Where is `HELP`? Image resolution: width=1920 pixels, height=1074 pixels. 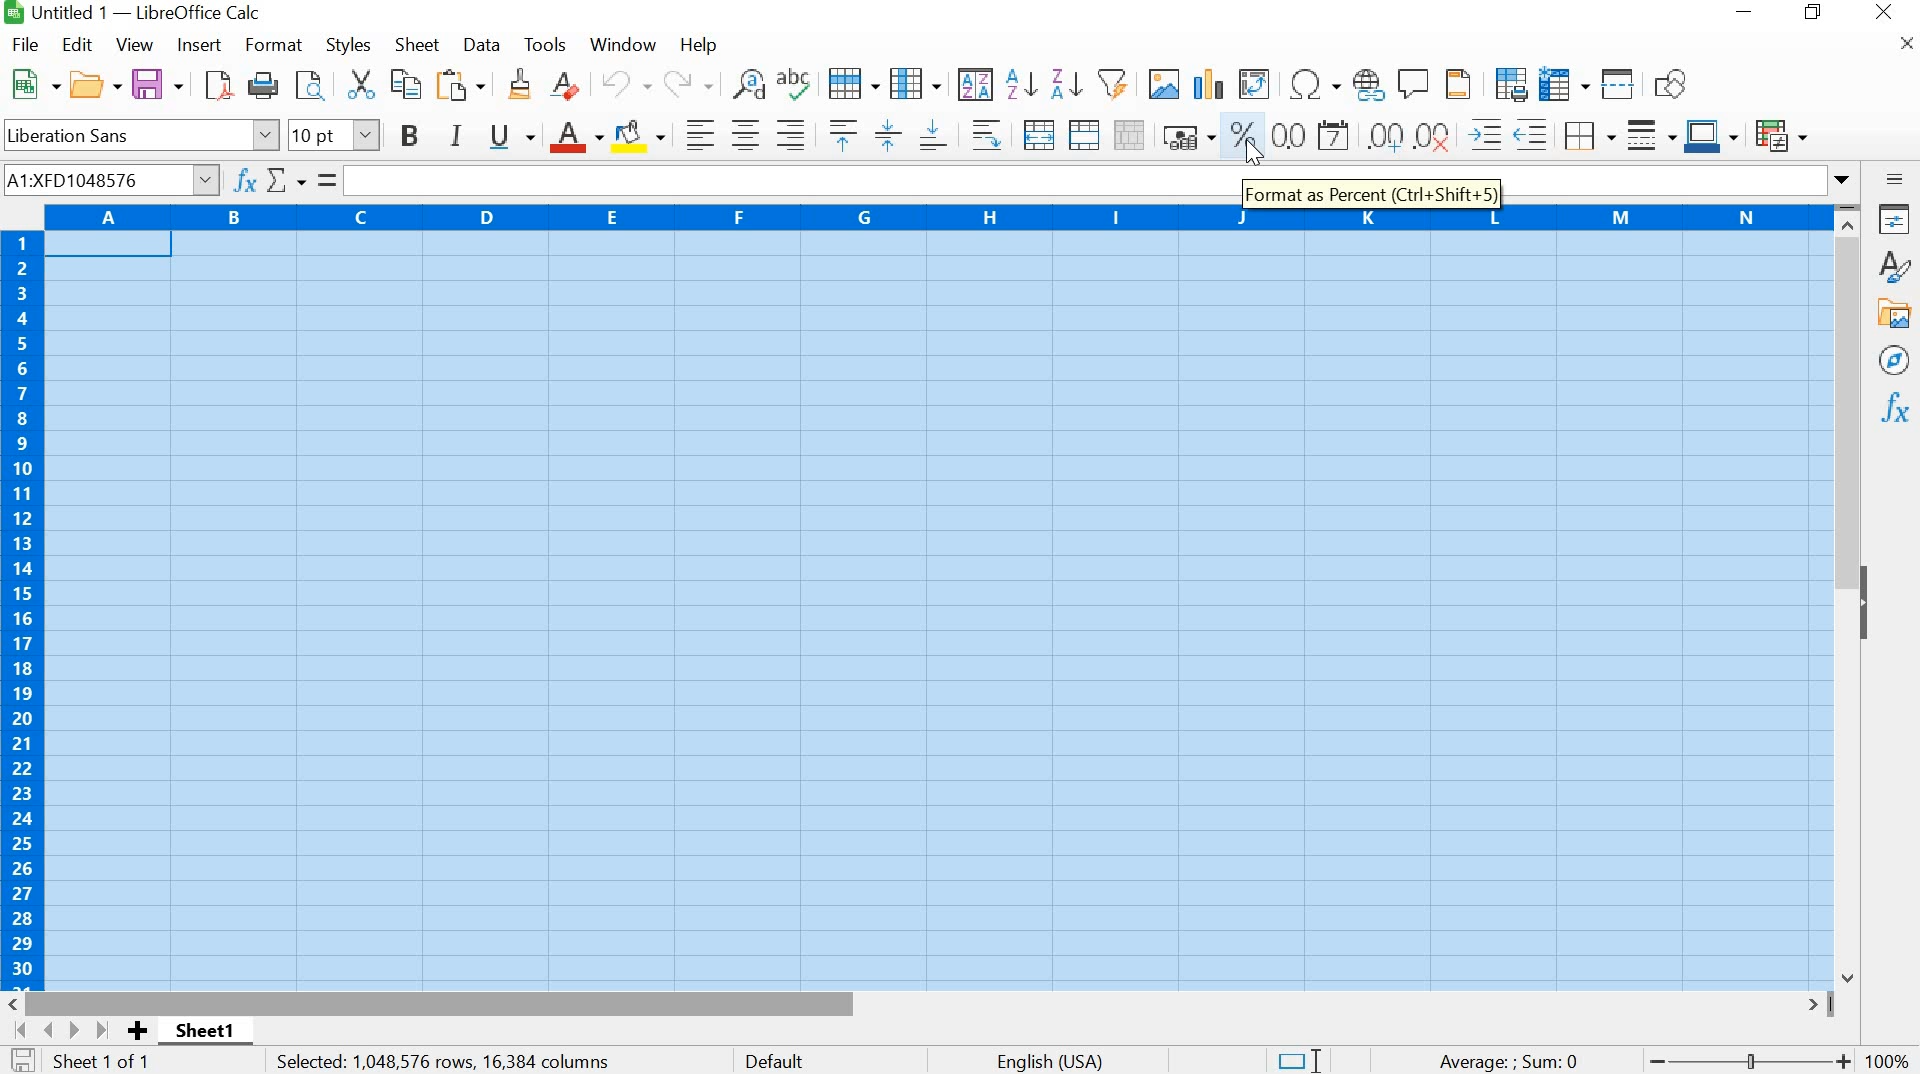 HELP is located at coordinates (700, 44).